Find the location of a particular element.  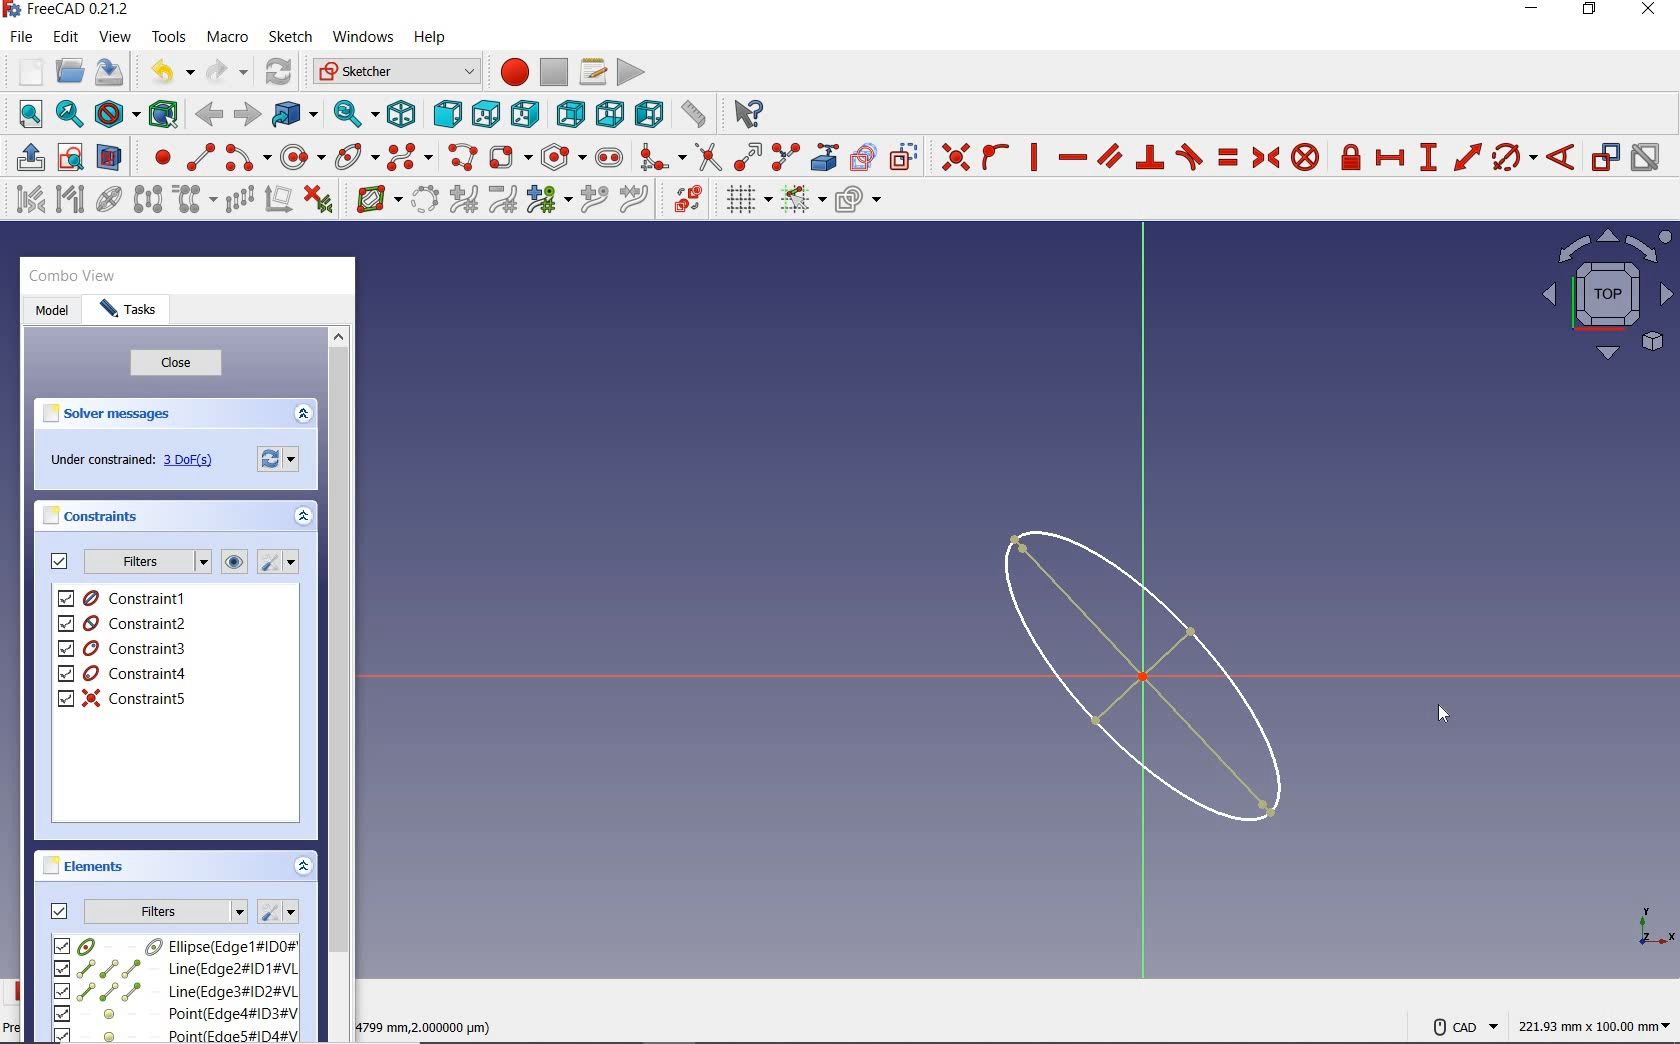

select associated geometry is located at coordinates (70, 201).